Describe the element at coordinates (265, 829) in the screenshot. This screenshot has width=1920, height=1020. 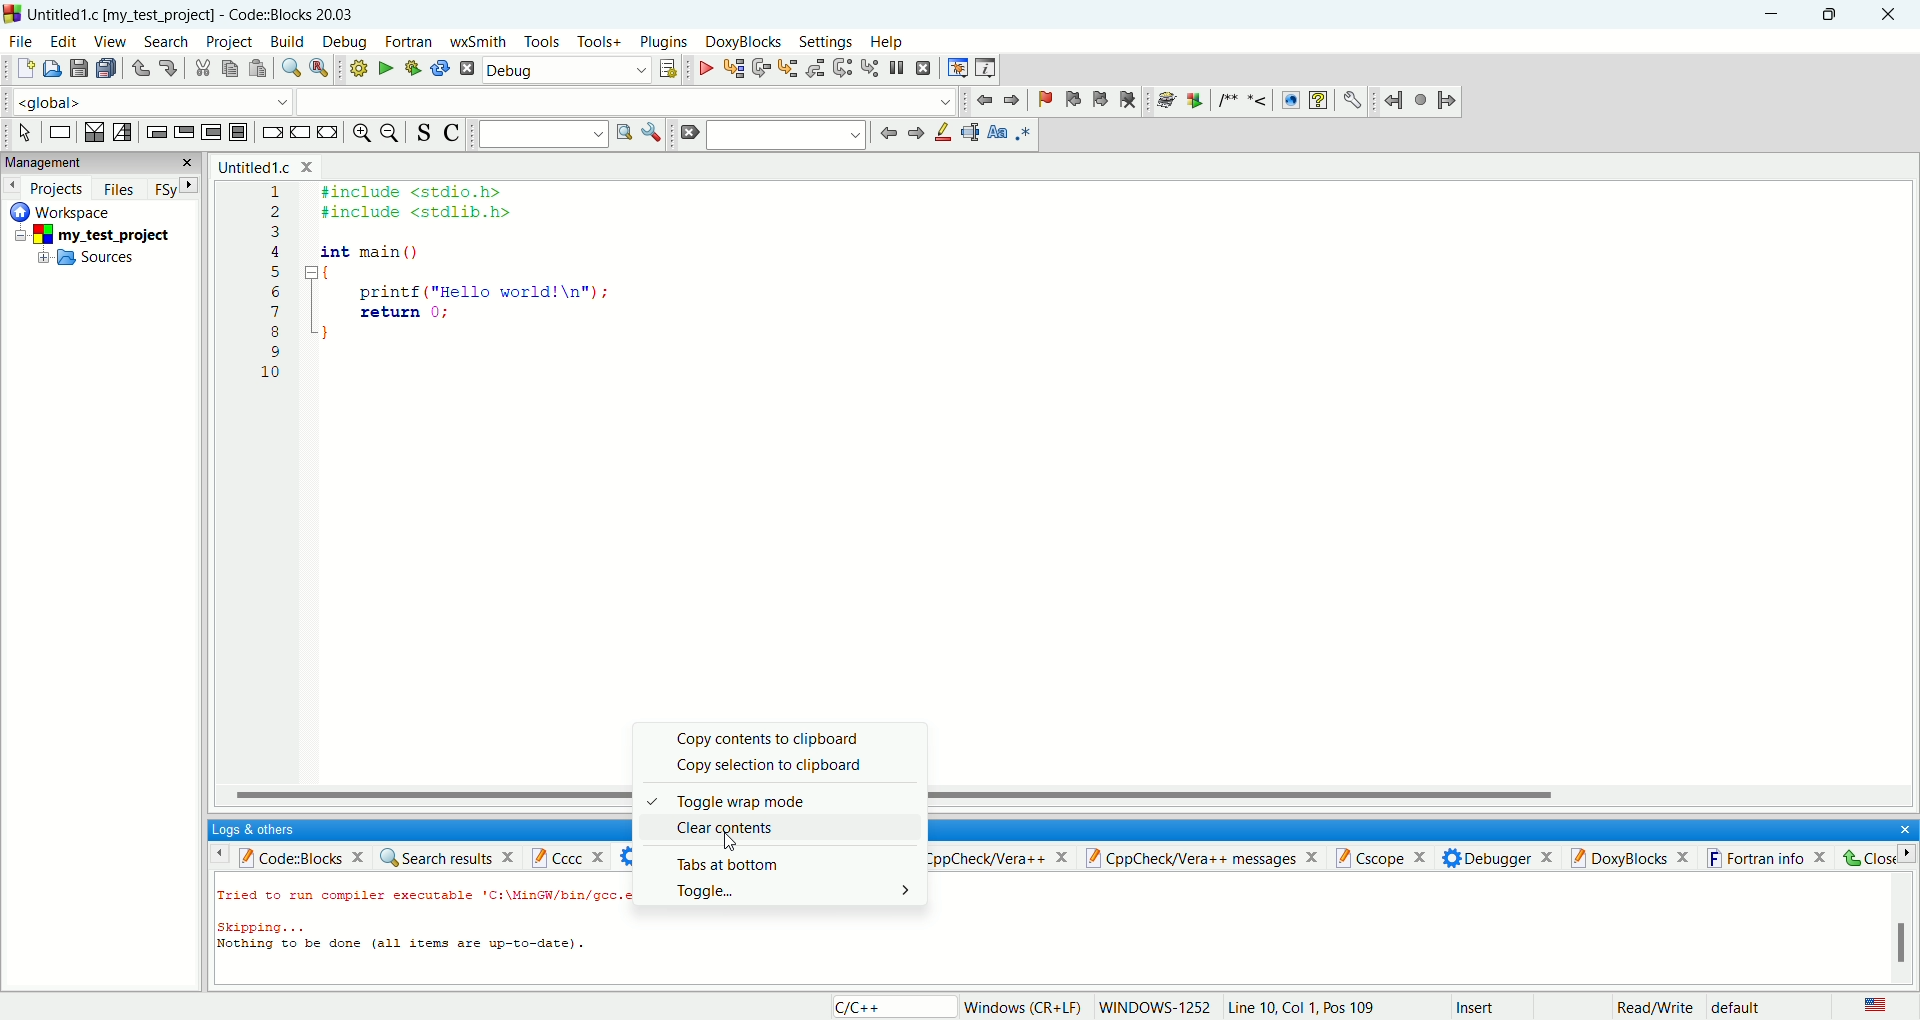
I see `logs and others` at that location.